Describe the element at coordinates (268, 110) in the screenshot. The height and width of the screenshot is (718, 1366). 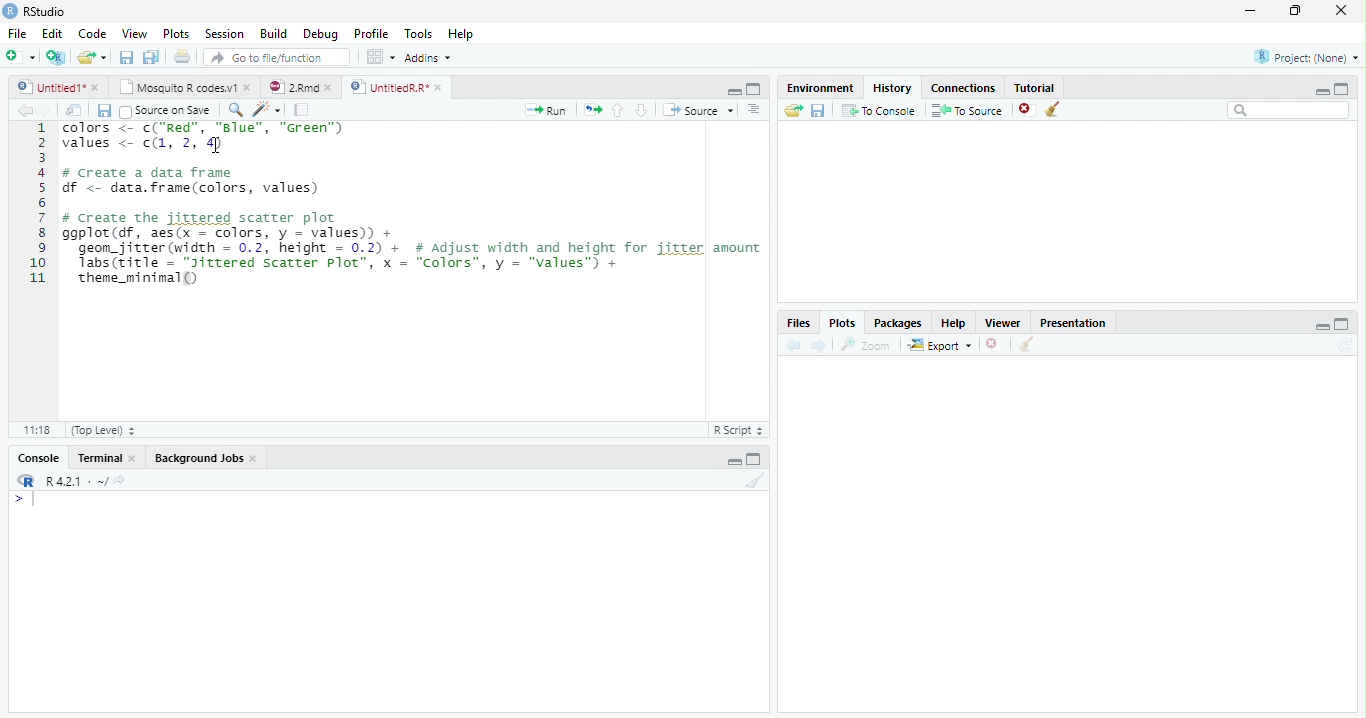
I see `Code tools` at that location.